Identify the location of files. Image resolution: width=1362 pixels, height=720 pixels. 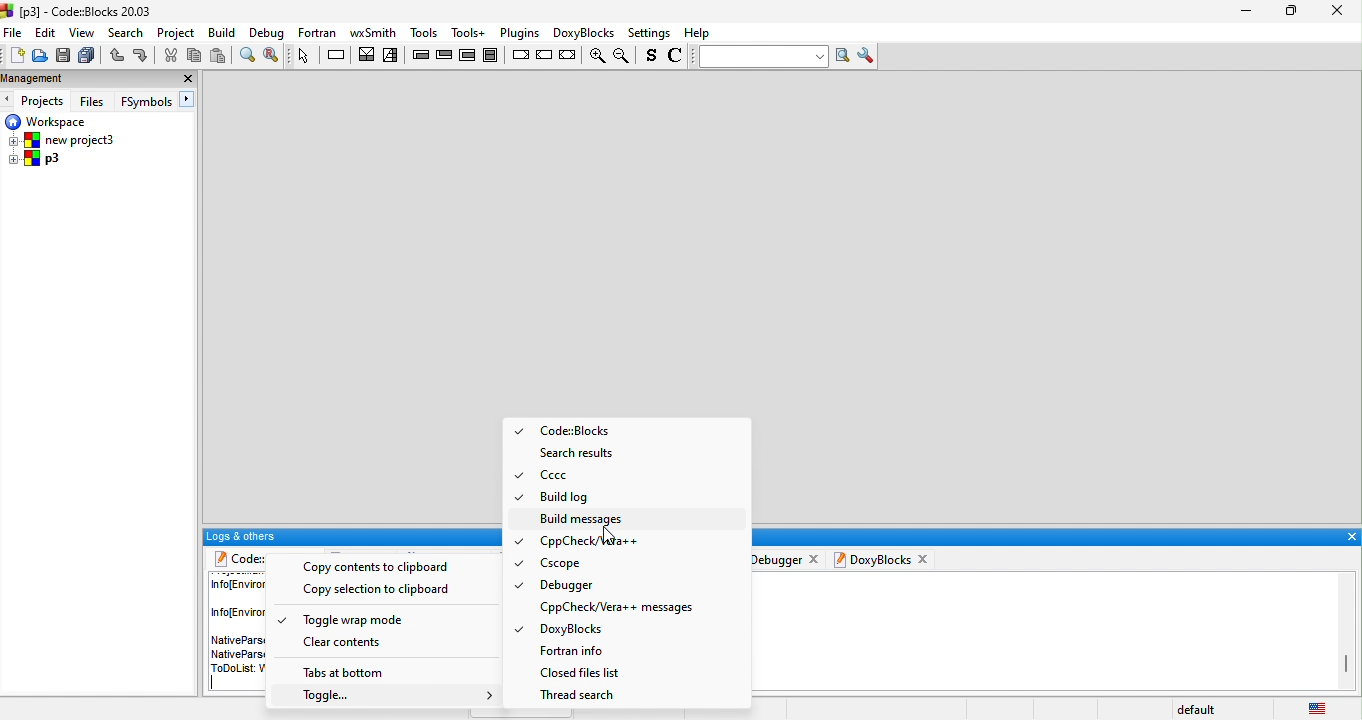
(94, 100).